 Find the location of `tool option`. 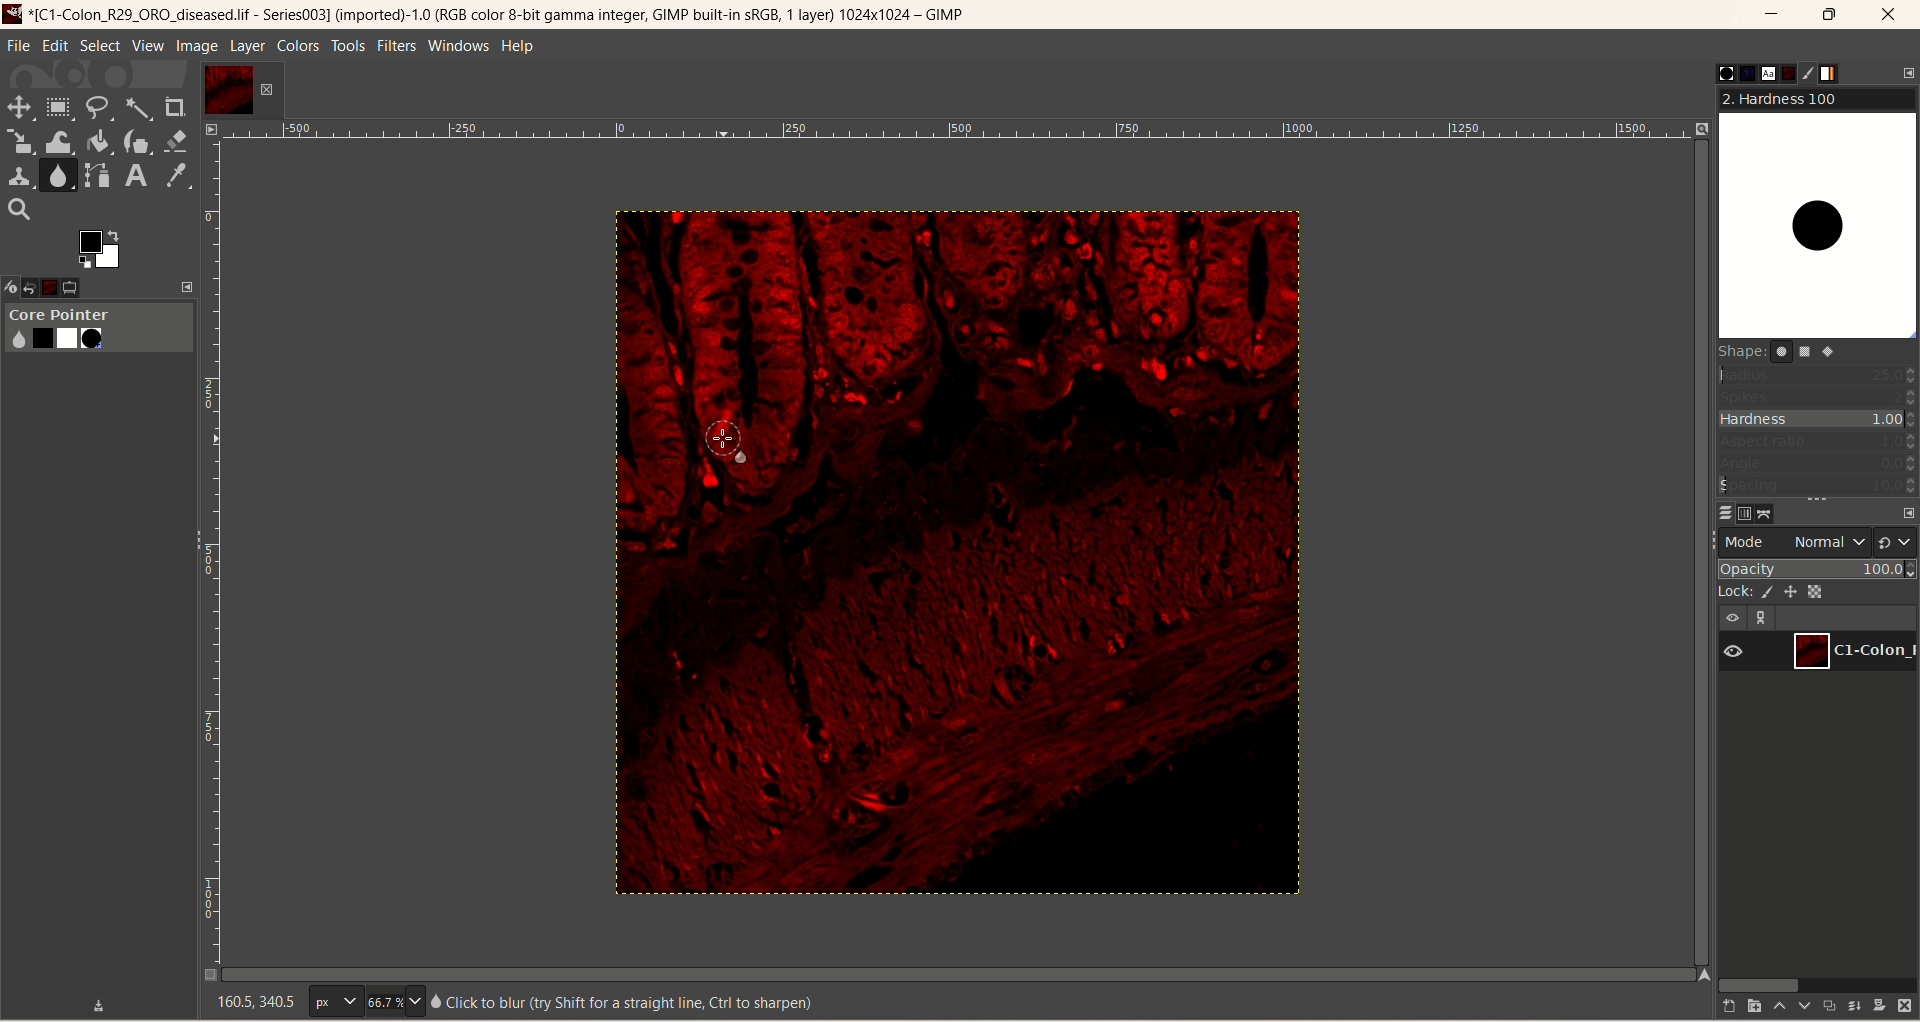

tool option is located at coordinates (89, 289).